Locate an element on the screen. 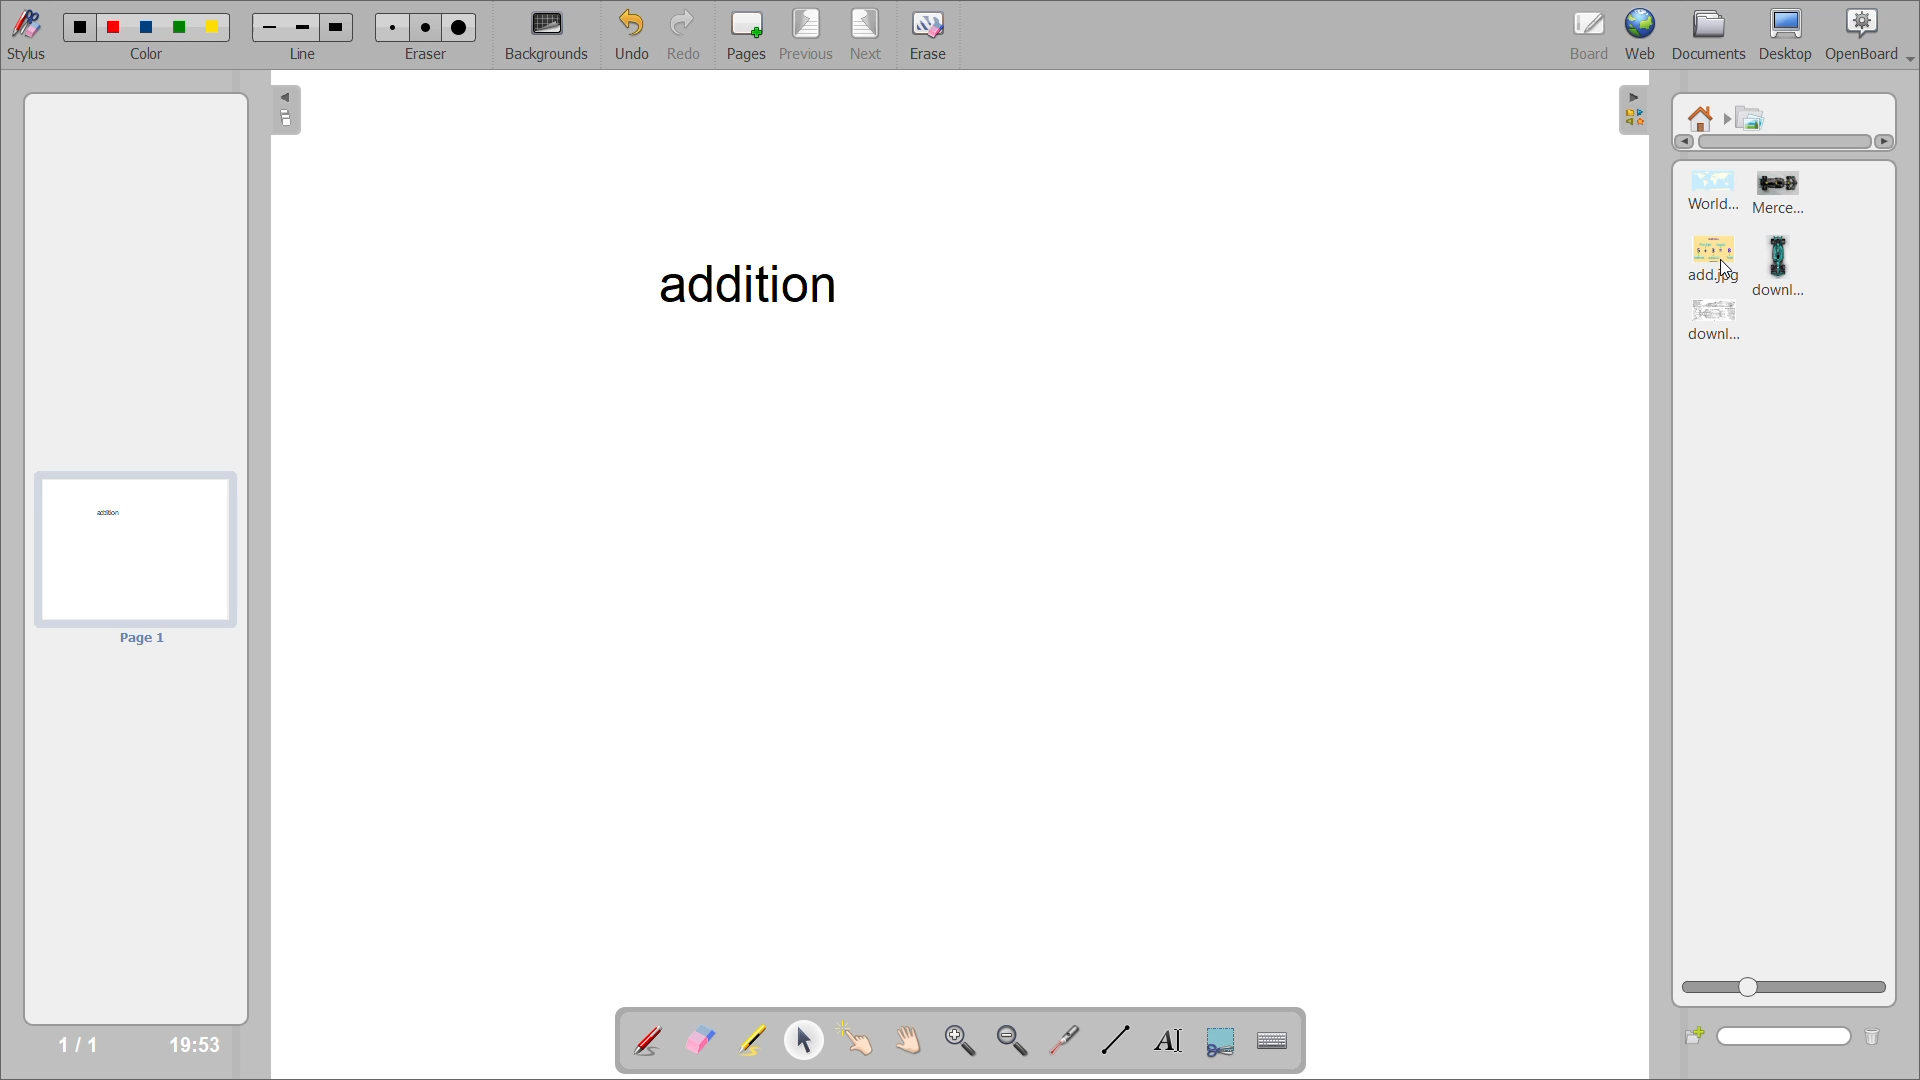 The image size is (1920, 1080). page no/total pages is located at coordinates (78, 1042).